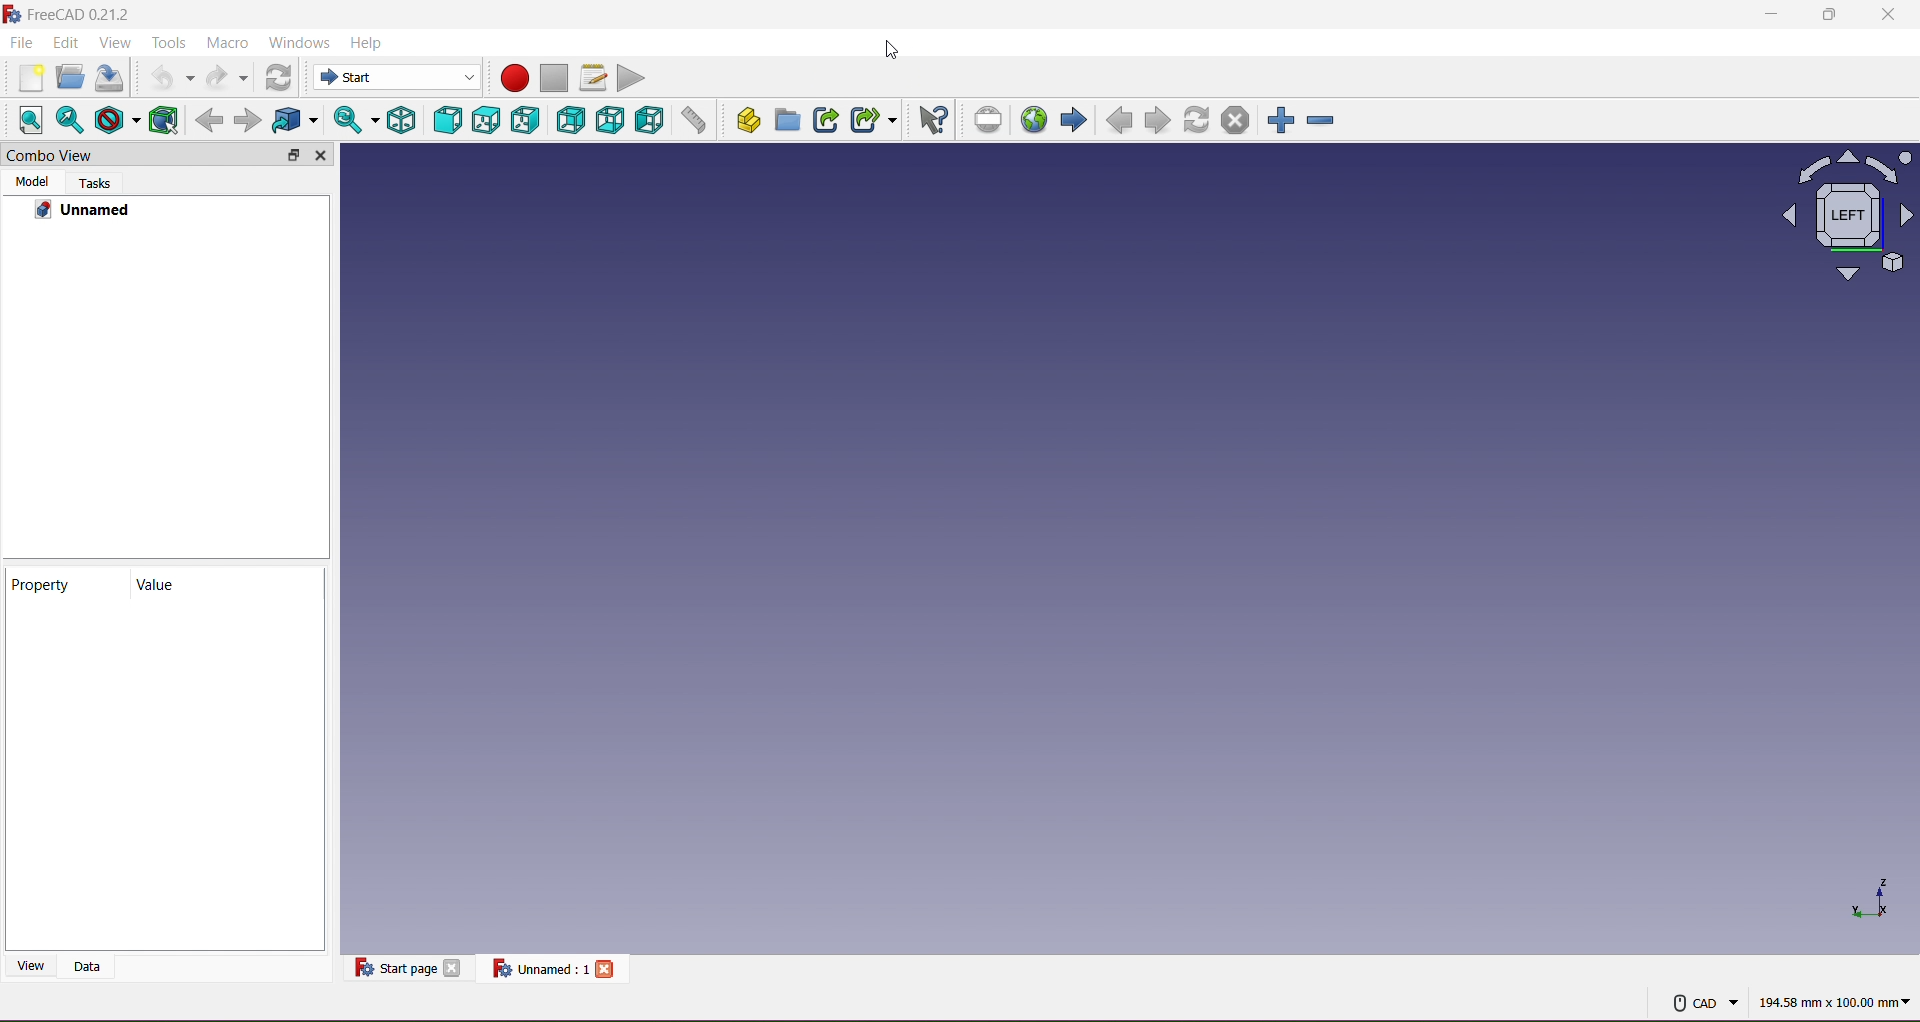  Describe the element at coordinates (872, 119) in the screenshot. I see `Make Sub link` at that location.